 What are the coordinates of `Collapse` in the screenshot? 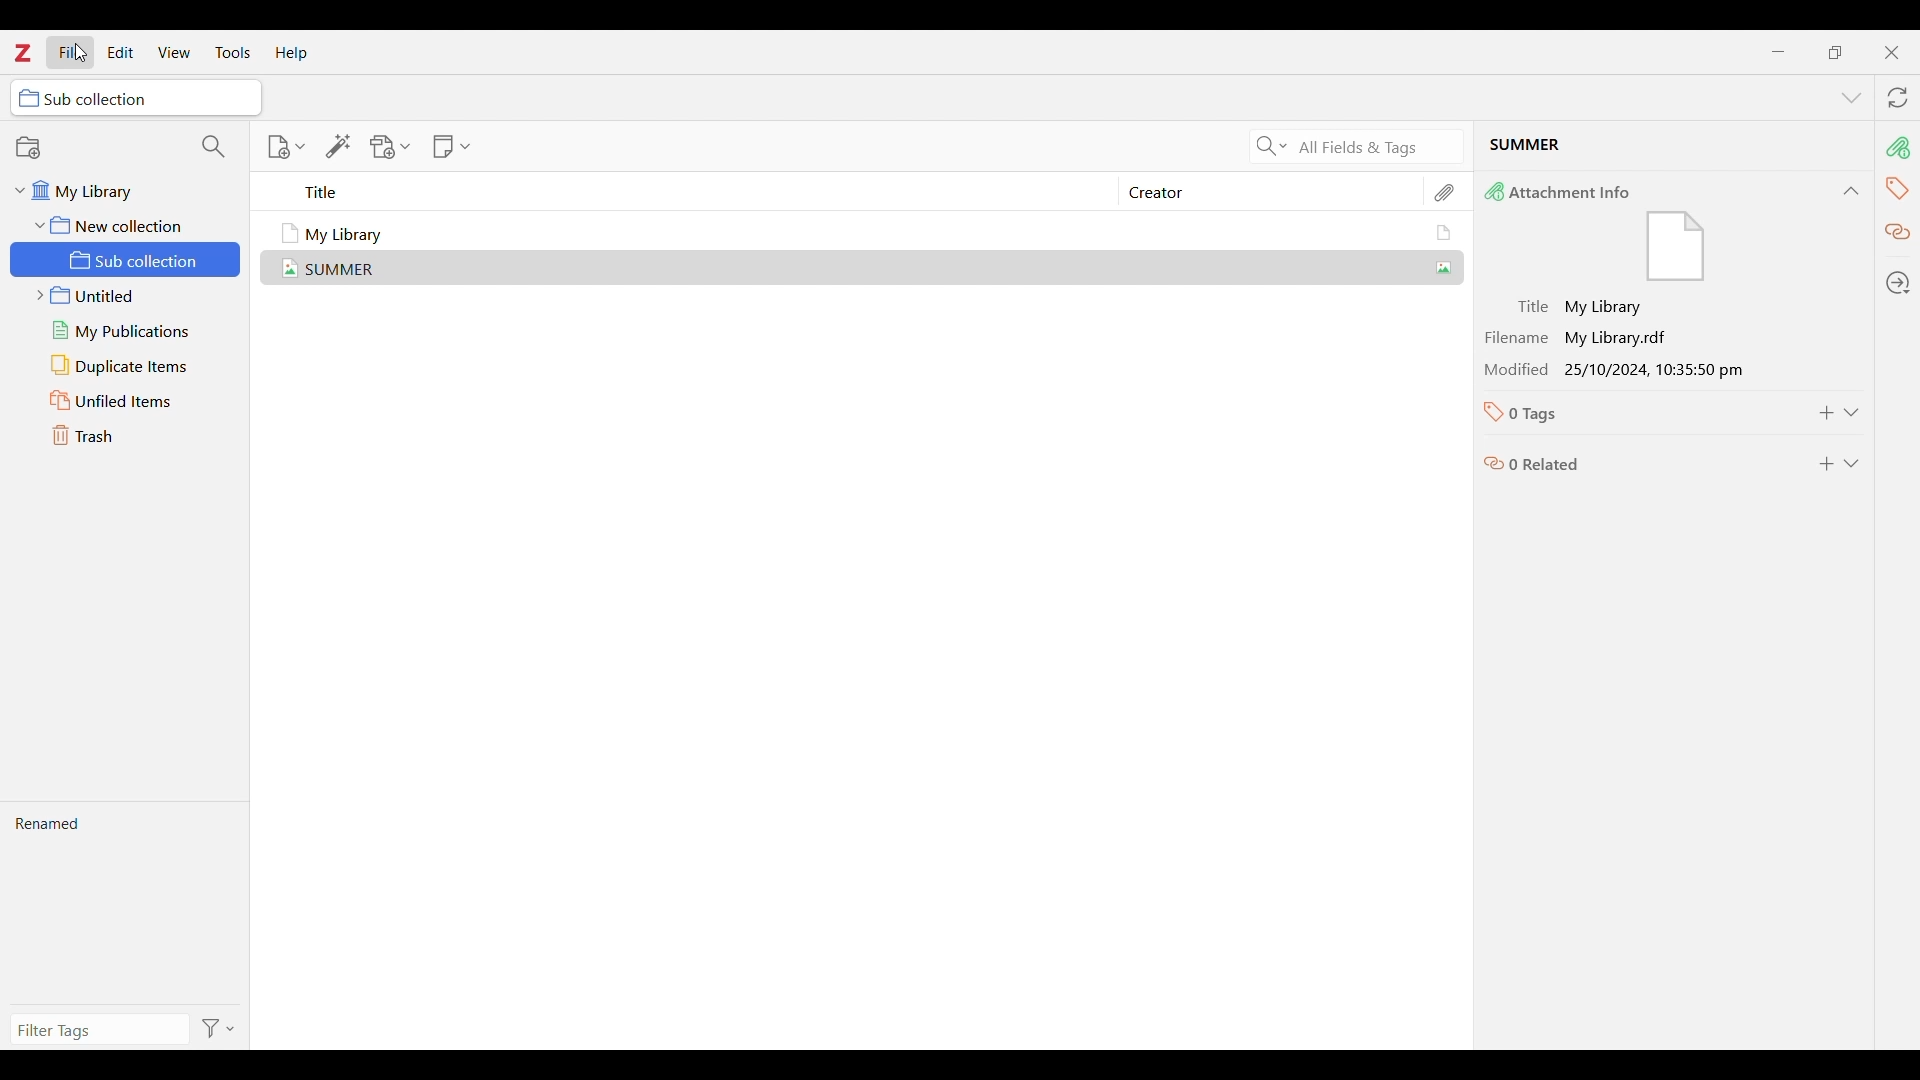 It's located at (1851, 191).